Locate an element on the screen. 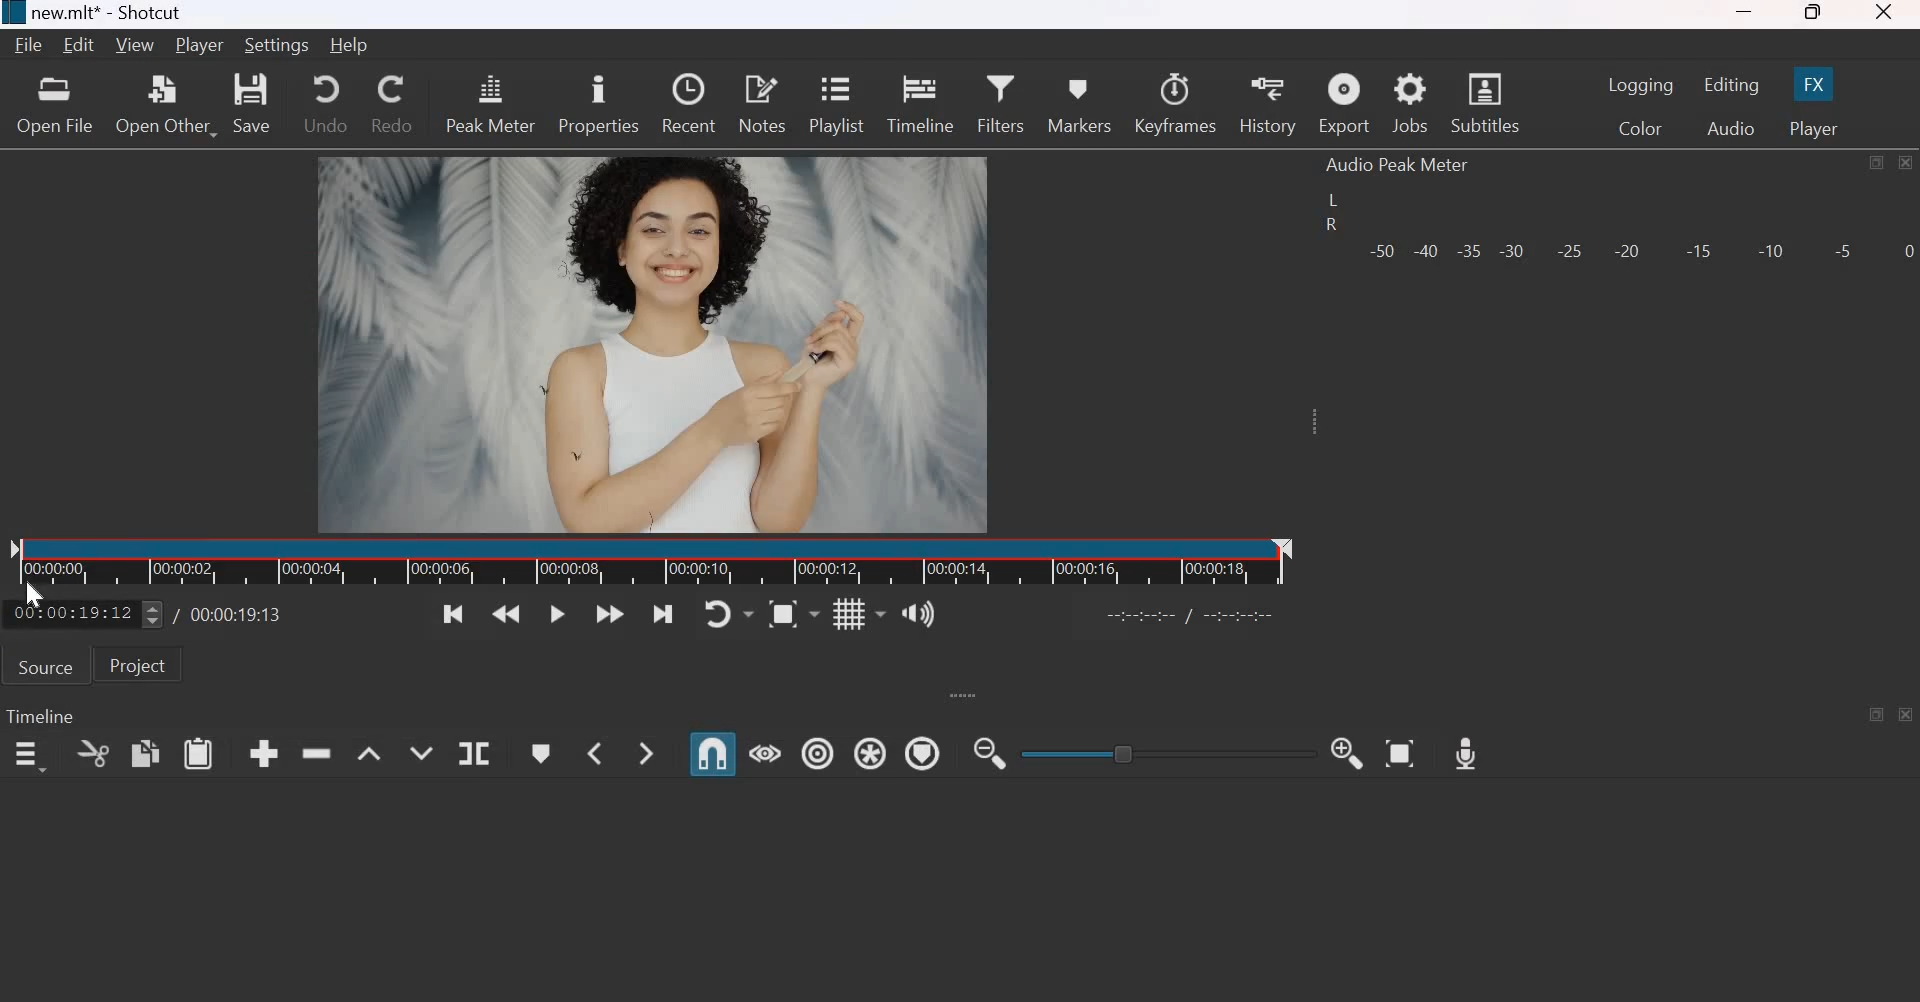  close is located at coordinates (1907, 715).